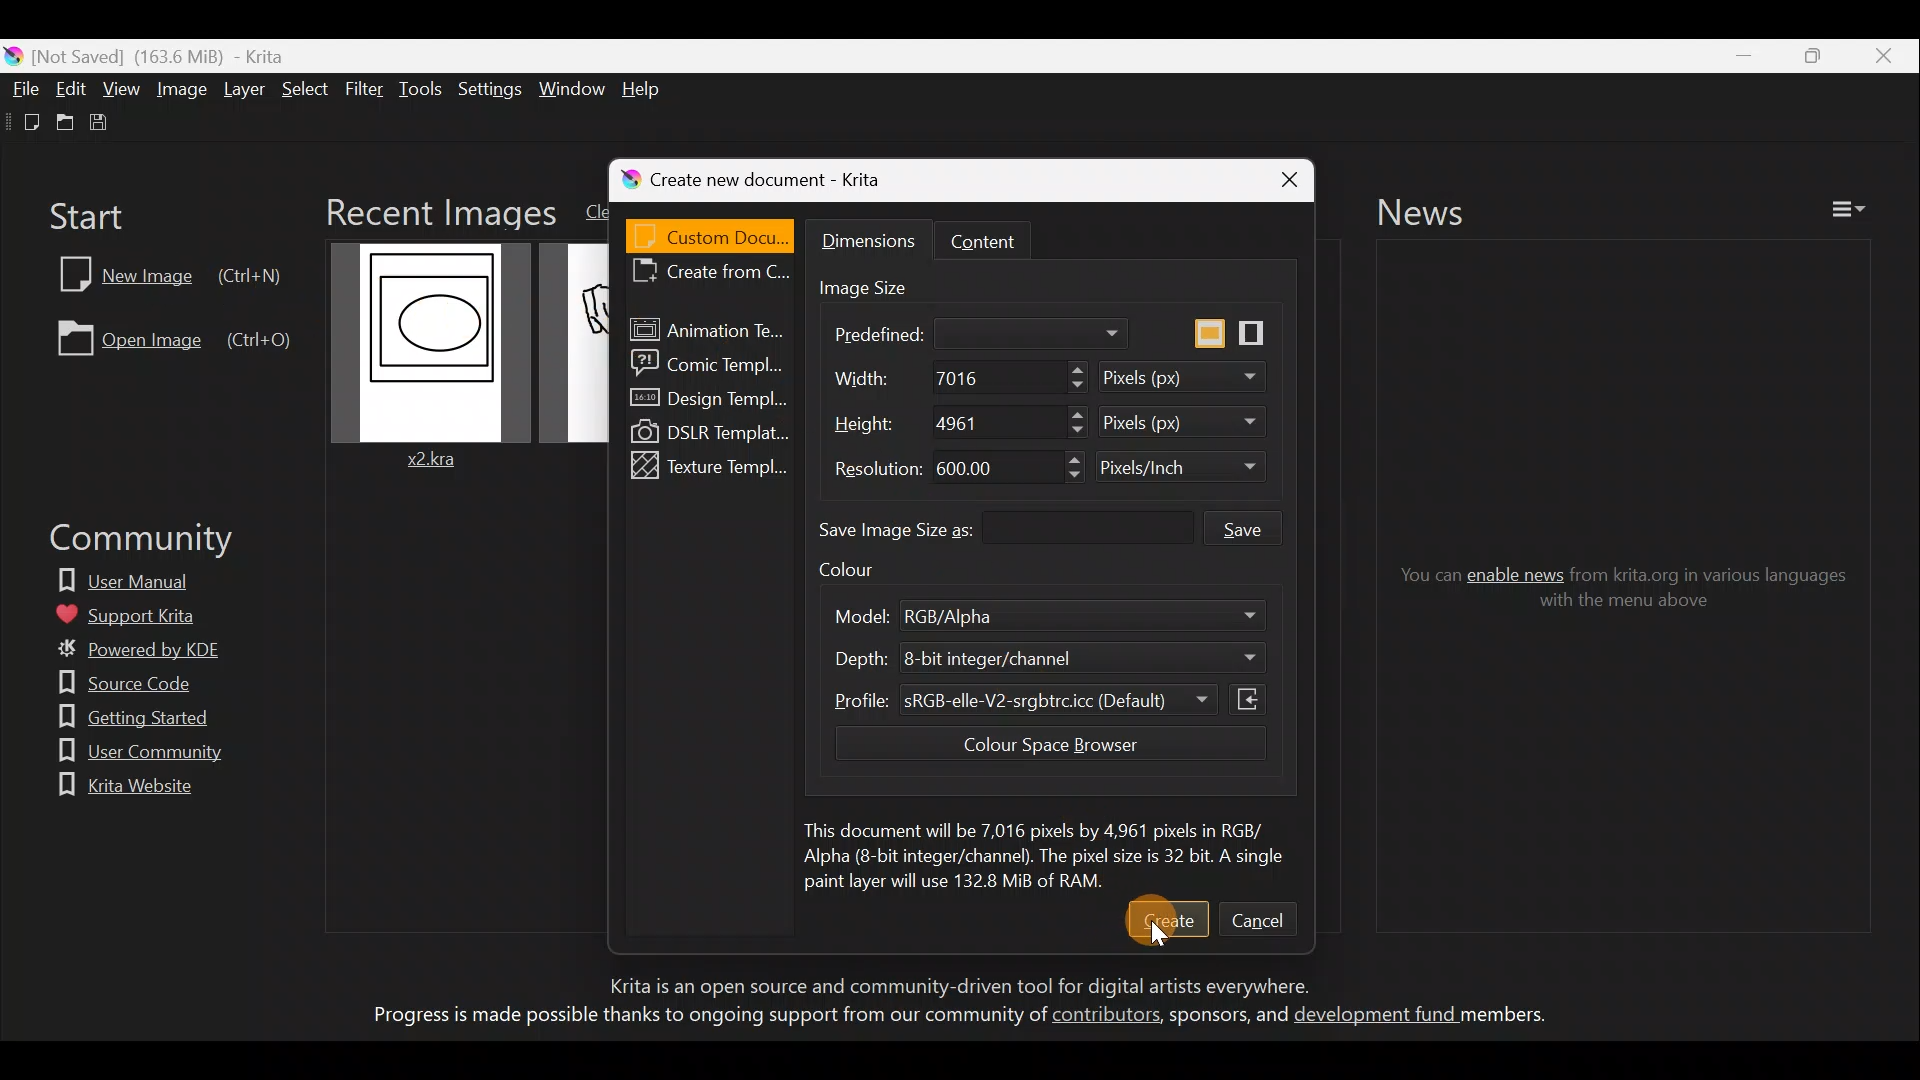  Describe the element at coordinates (172, 337) in the screenshot. I see `Open image (Ctrl+O)` at that location.